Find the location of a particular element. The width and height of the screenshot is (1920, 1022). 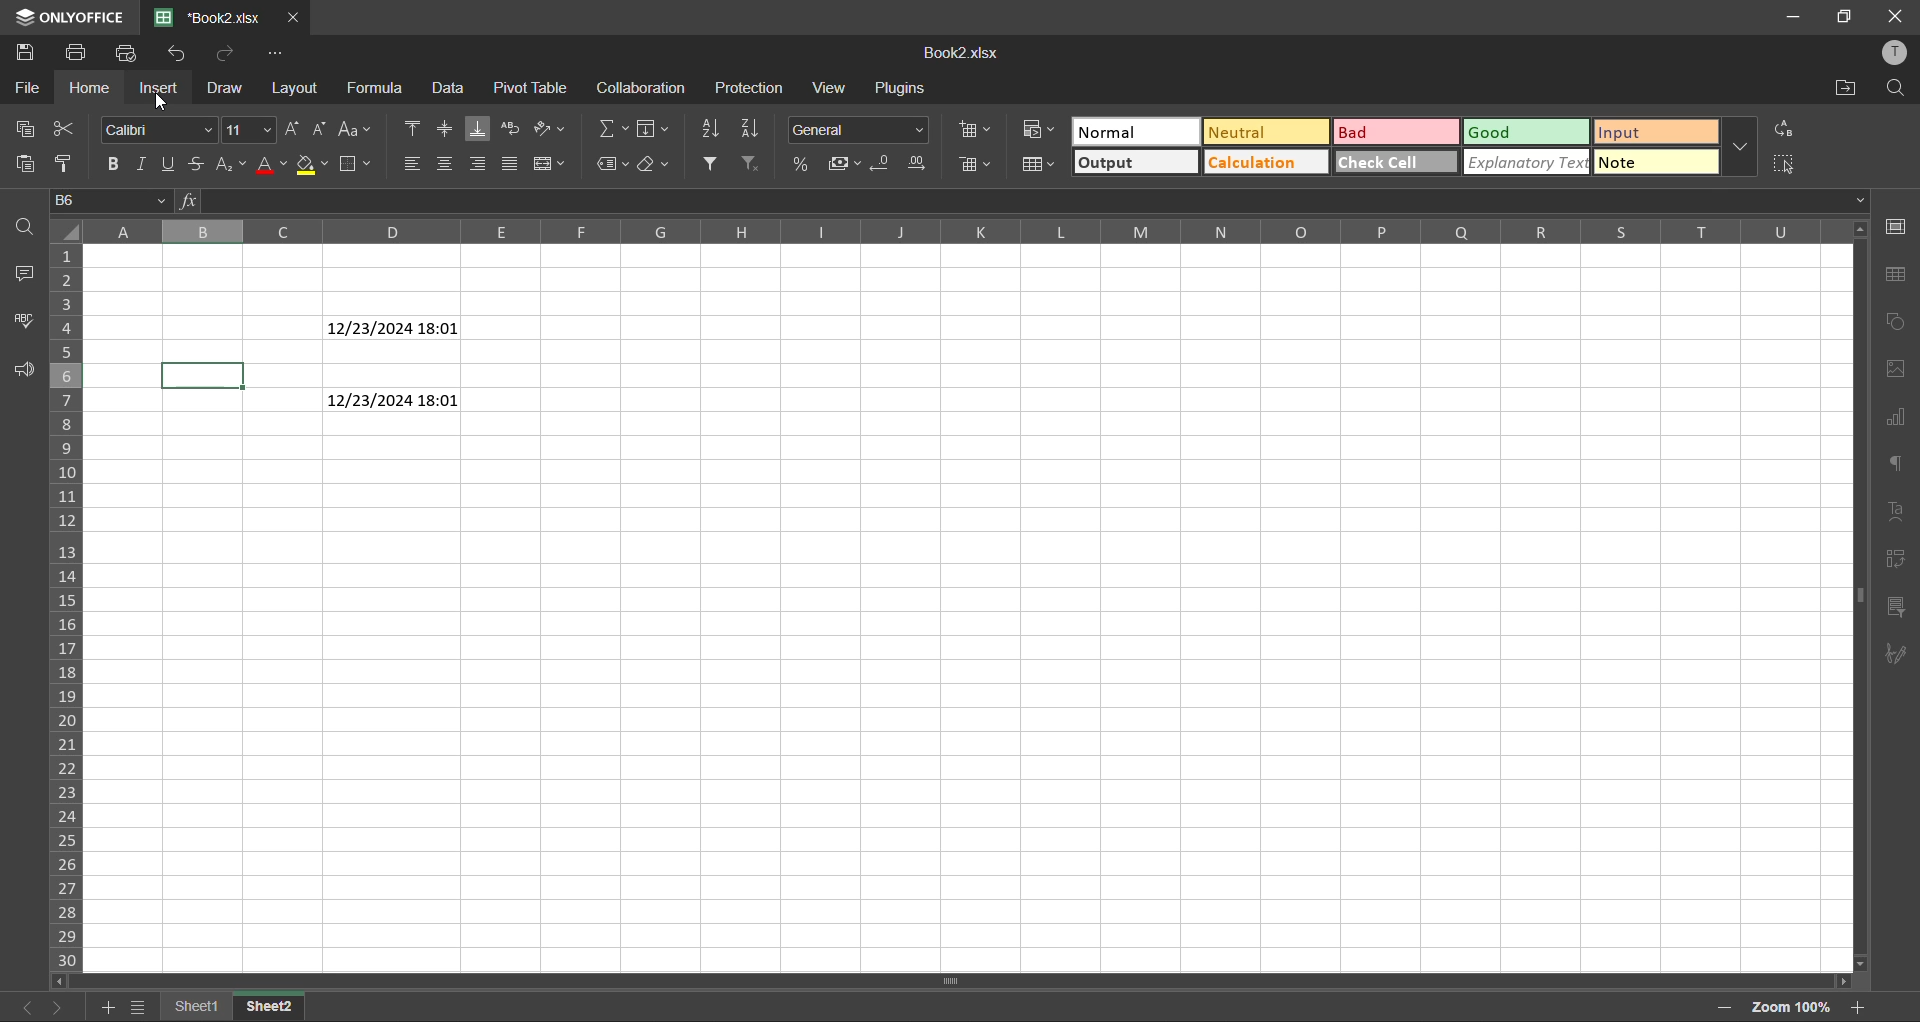

home is located at coordinates (95, 89).